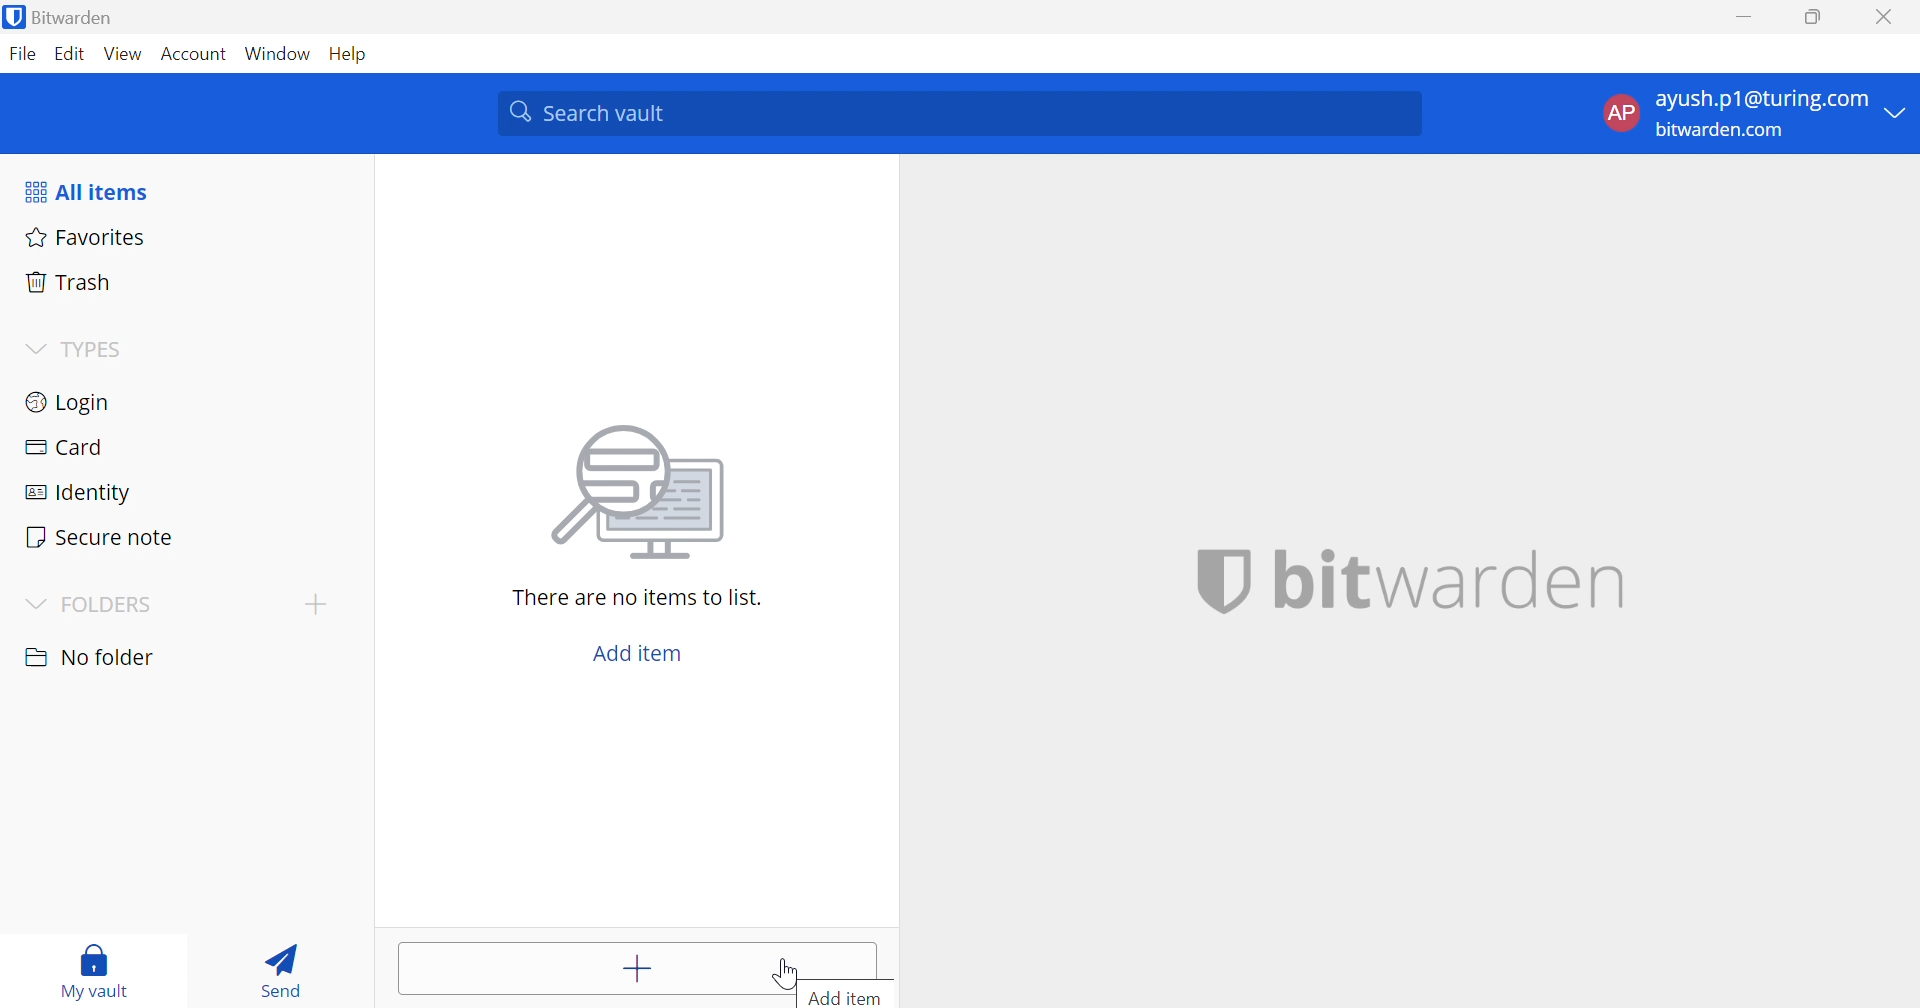  I want to click on File, so click(22, 53).